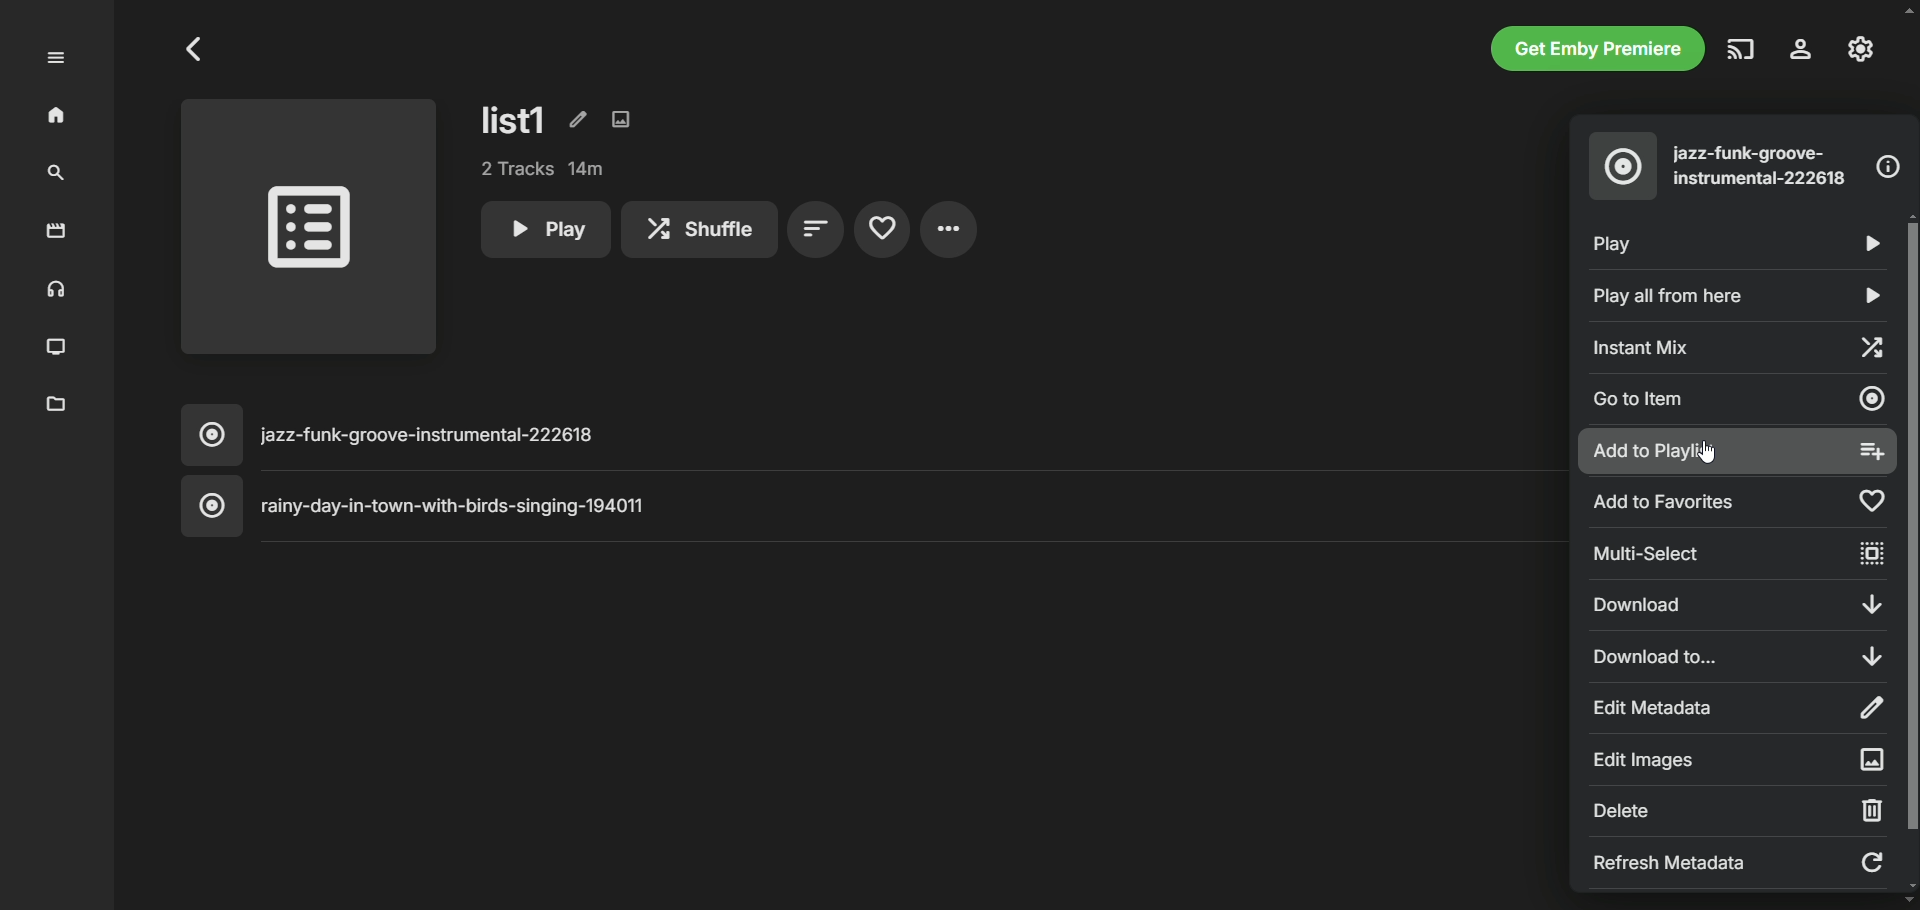  I want to click on TV shows, so click(58, 348).